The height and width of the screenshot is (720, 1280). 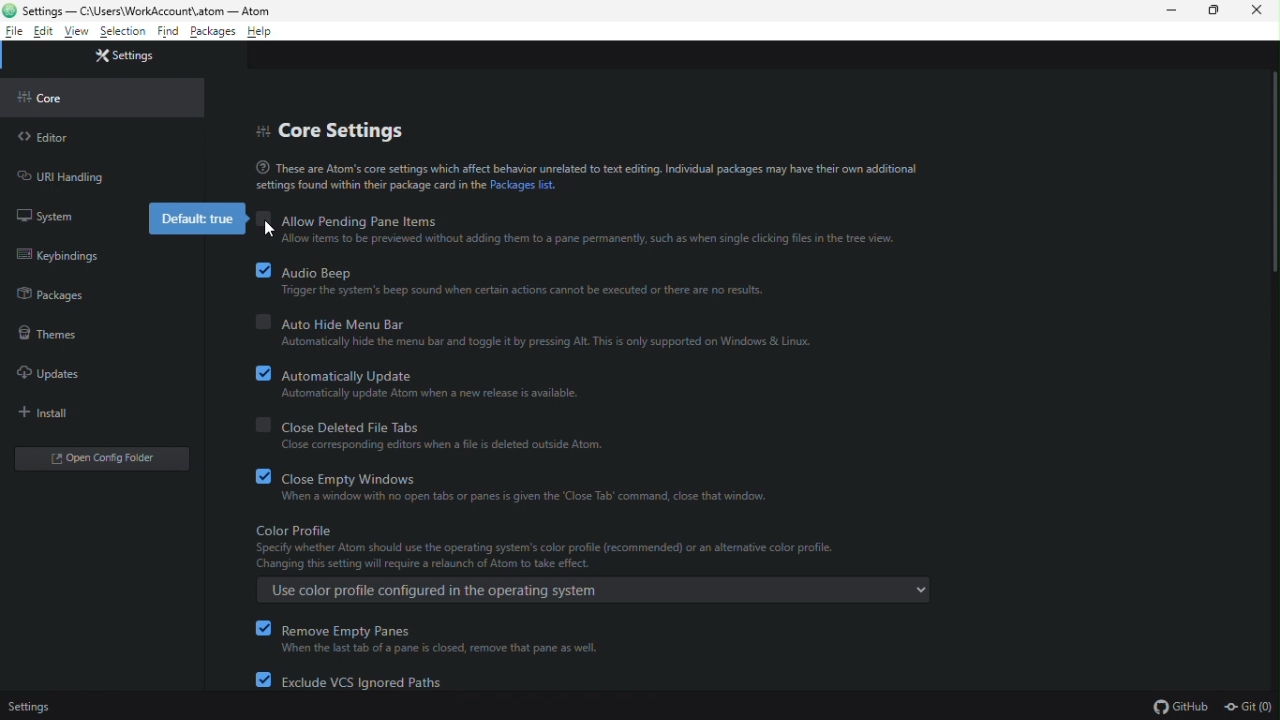 What do you see at coordinates (596, 549) in the screenshot?
I see `color profile. Specify whether Atom should use the operating system's color profile (recommended) or an alternative profile.  Changing this setting will require a relaunch of Atom to take effect.` at bounding box center [596, 549].